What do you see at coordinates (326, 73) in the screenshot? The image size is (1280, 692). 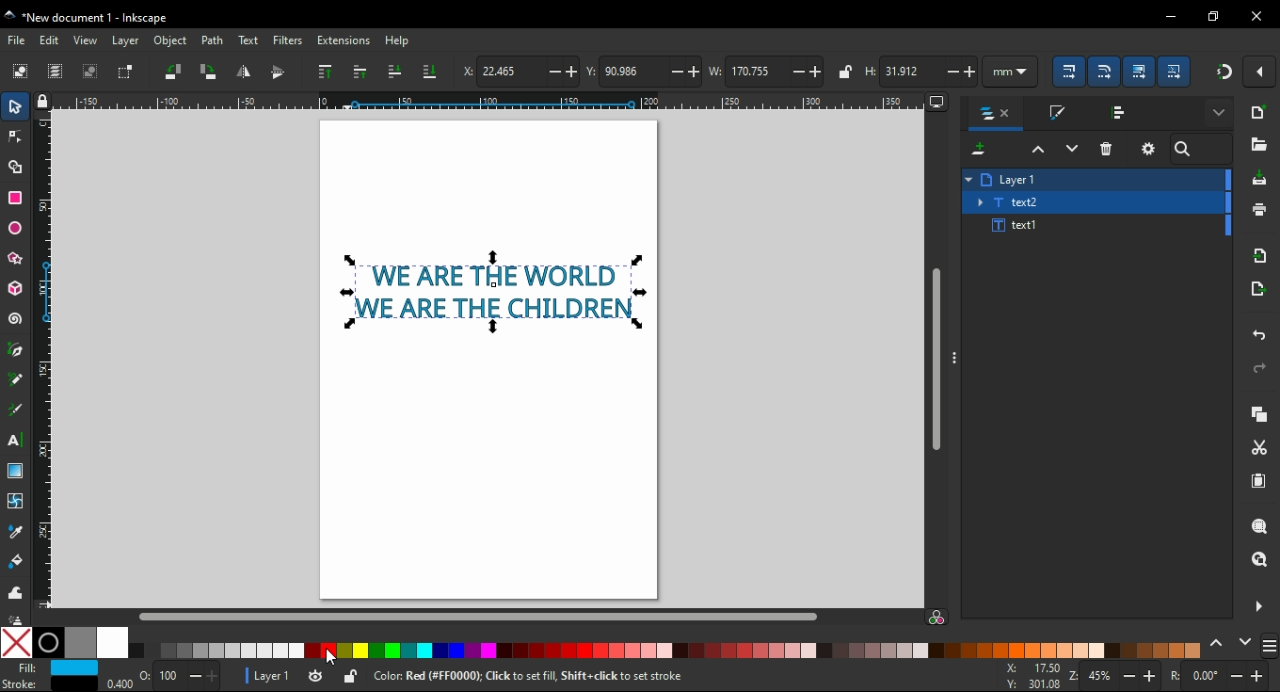 I see `raise to top` at bounding box center [326, 73].